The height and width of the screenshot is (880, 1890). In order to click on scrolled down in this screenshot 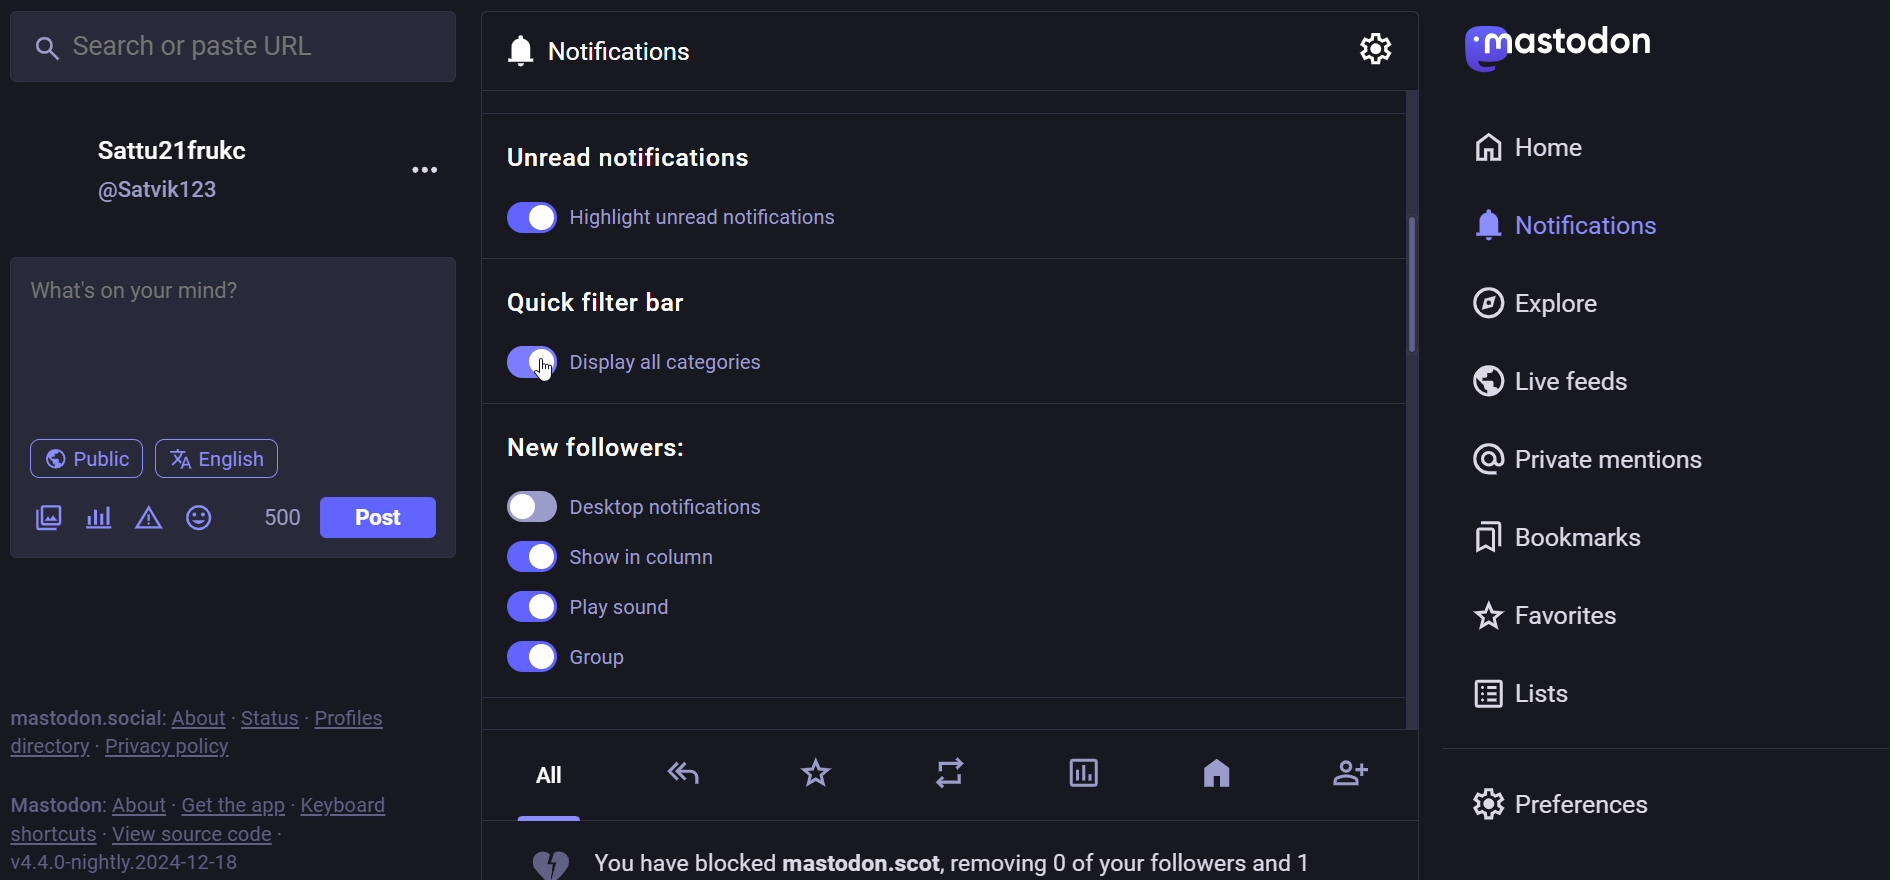, I will do `click(1401, 283)`.